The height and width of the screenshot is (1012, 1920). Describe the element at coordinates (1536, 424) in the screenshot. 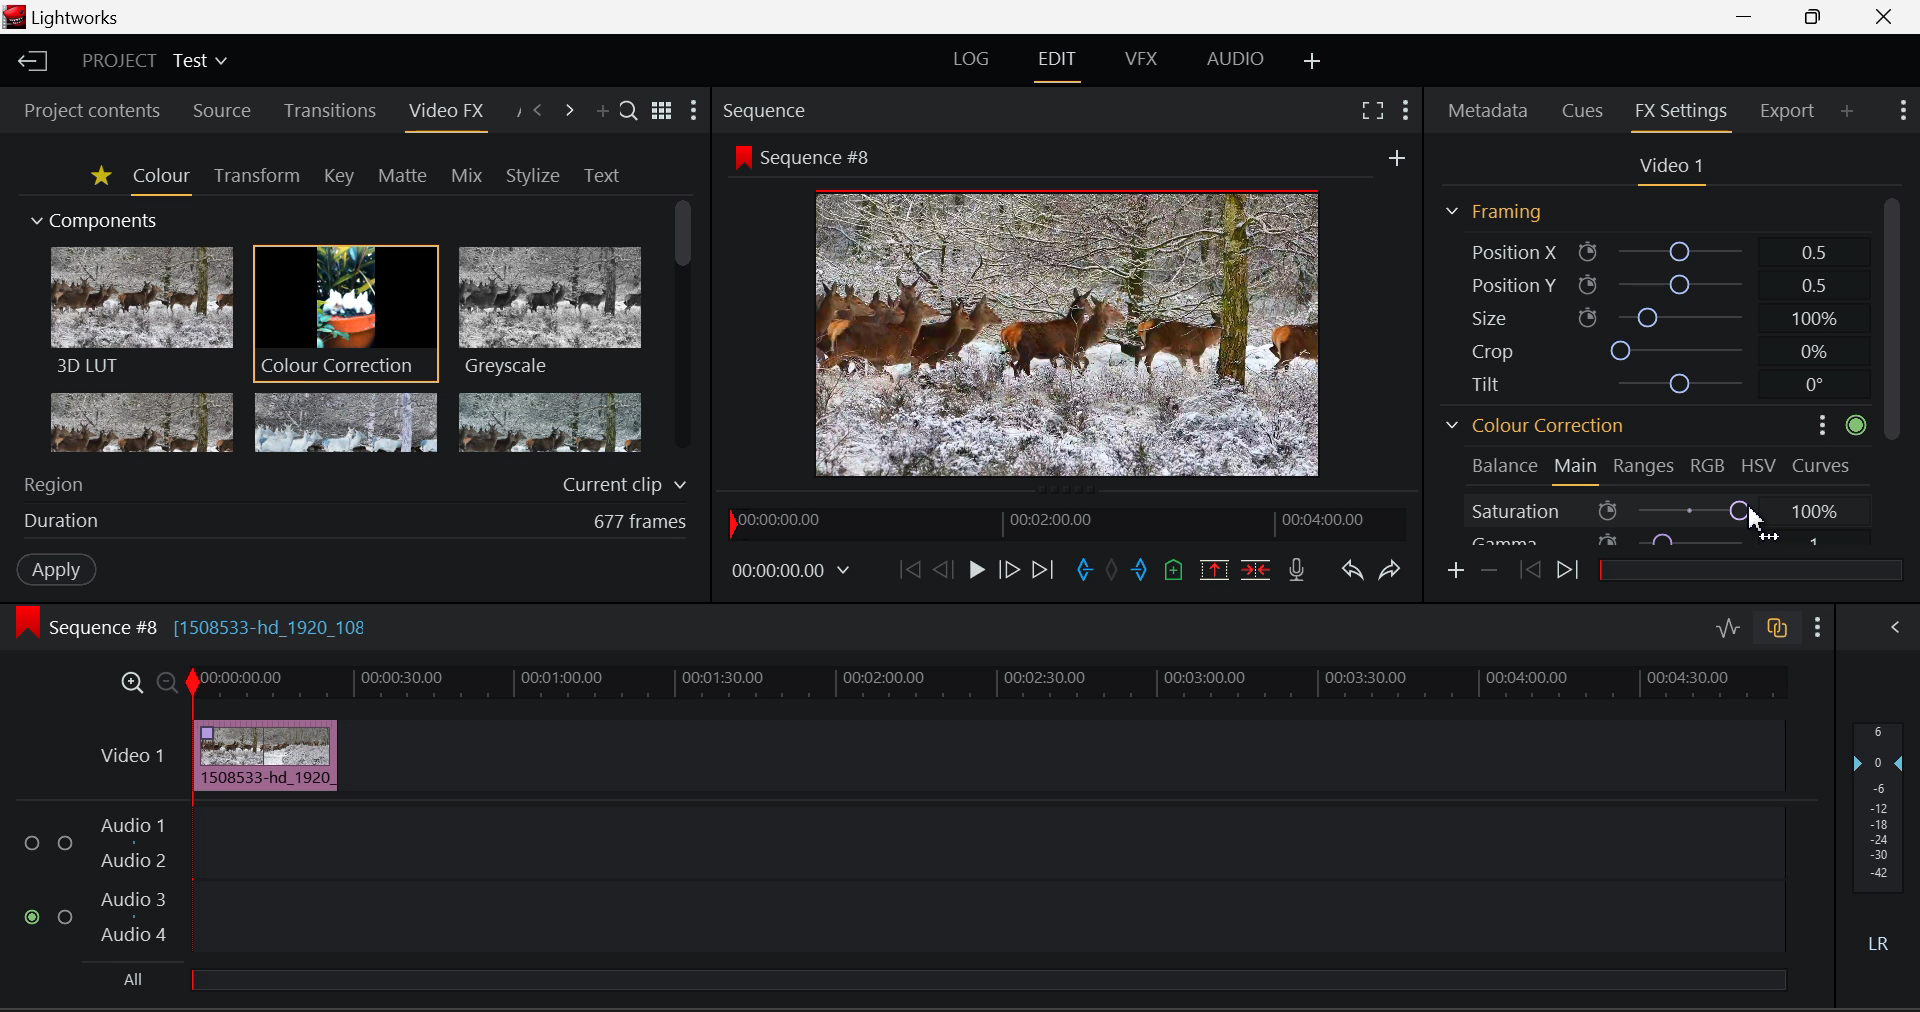

I see `Colour Correction` at that location.